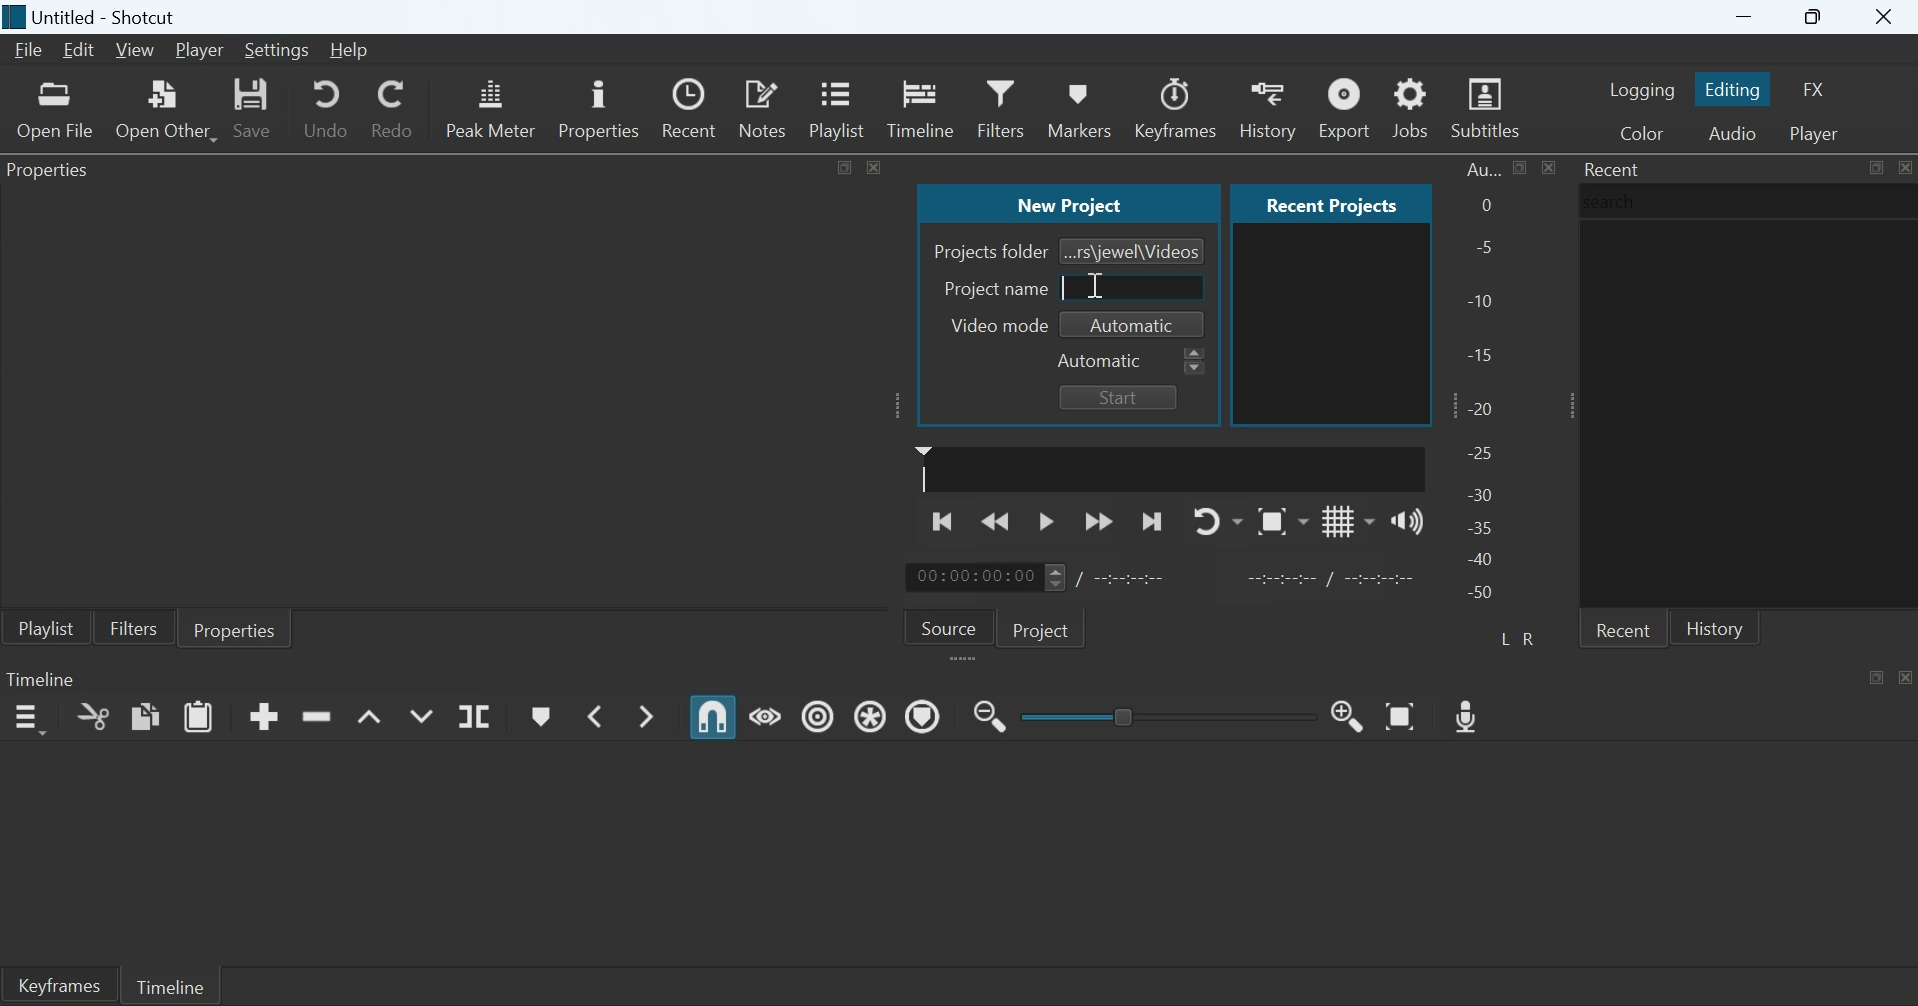  What do you see at coordinates (326, 107) in the screenshot?
I see `Undo` at bounding box center [326, 107].